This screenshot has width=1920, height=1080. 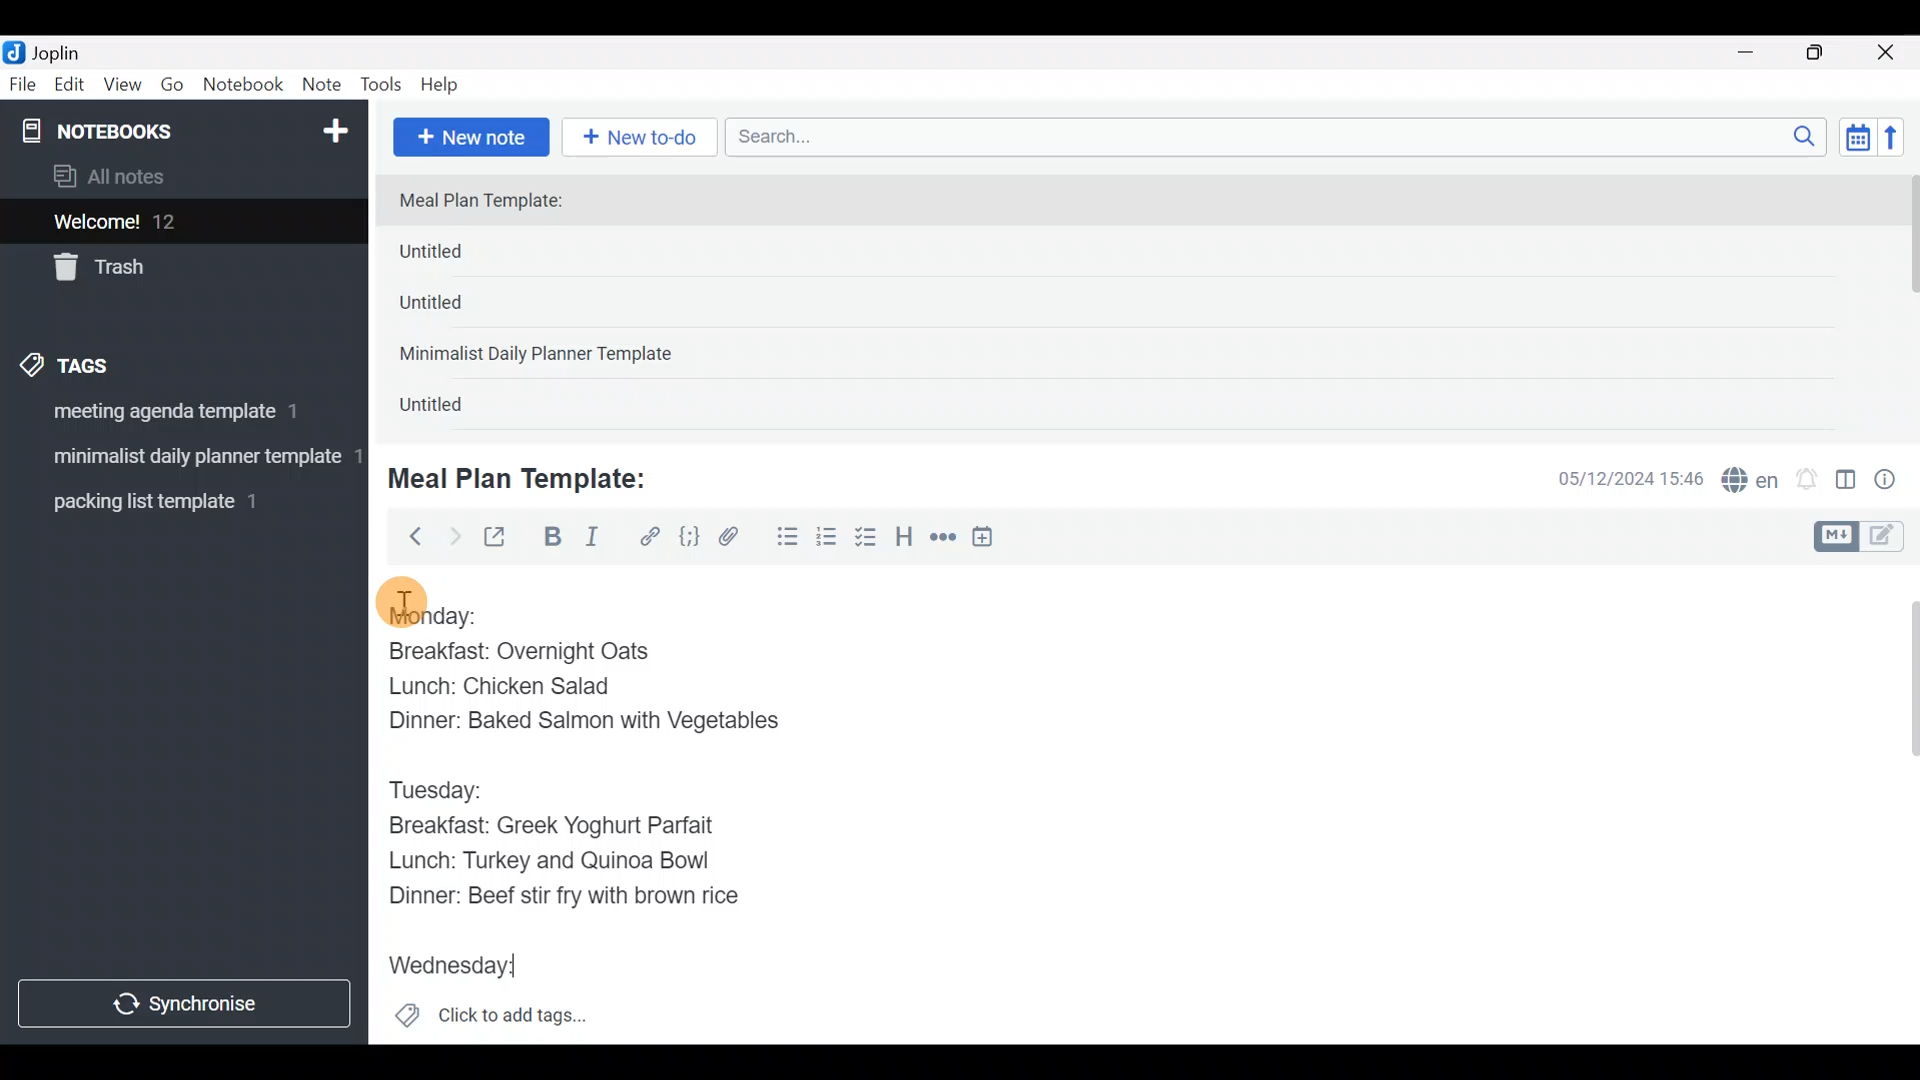 I want to click on View, so click(x=122, y=88).